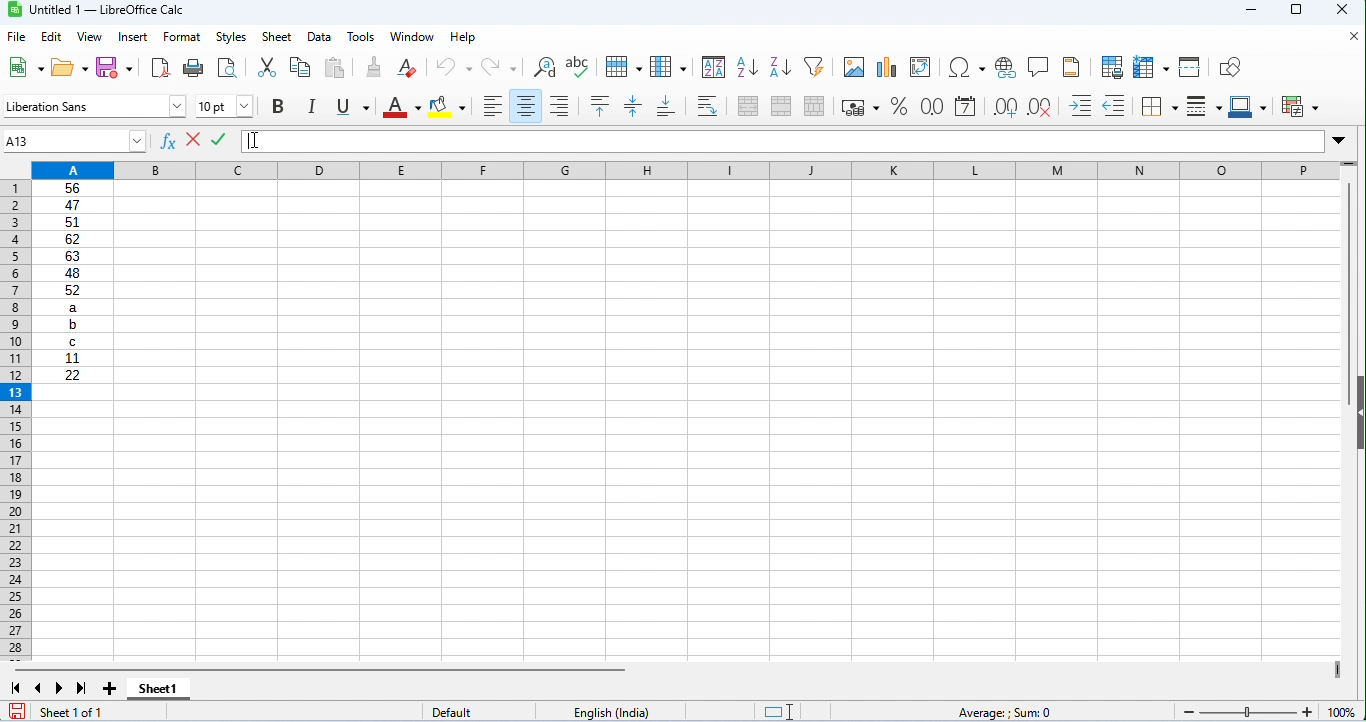 The height and width of the screenshot is (722, 1366). What do you see at coordinates (371, 67) in the screenshot?
I see `clone` at bounding box center [371, 67].